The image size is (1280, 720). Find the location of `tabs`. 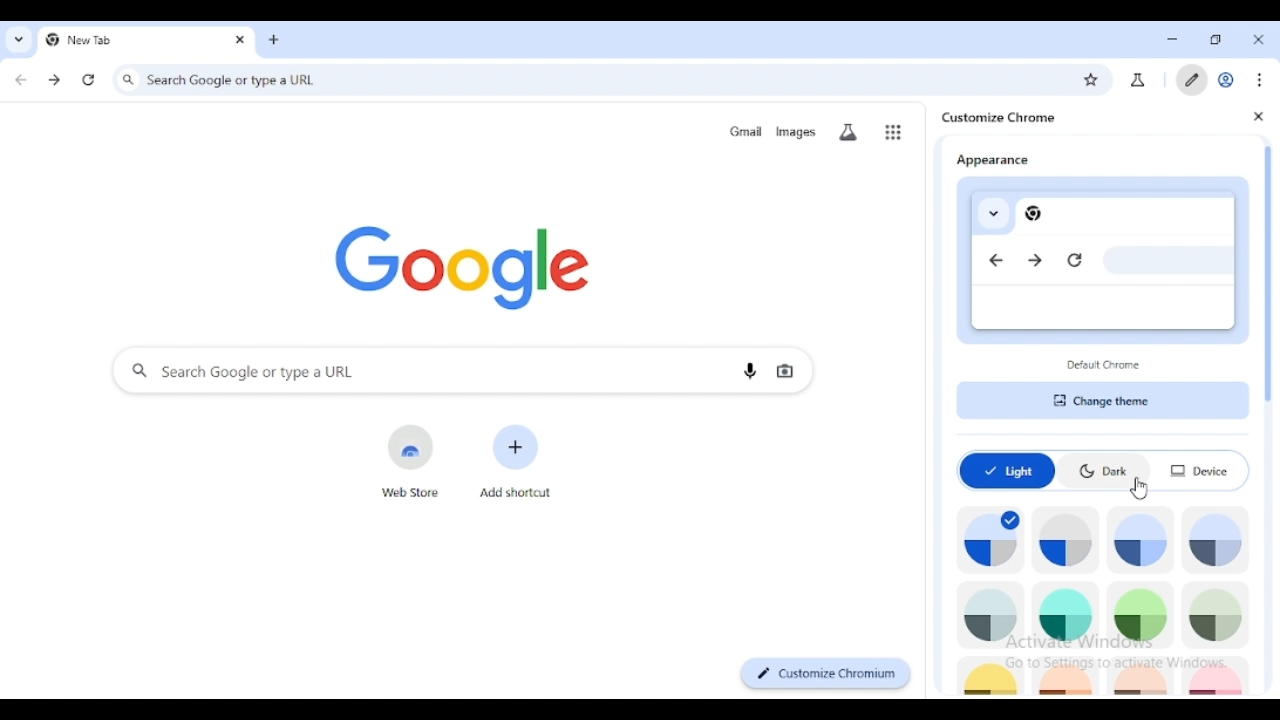

tabs is located at coordinates (987, 215).